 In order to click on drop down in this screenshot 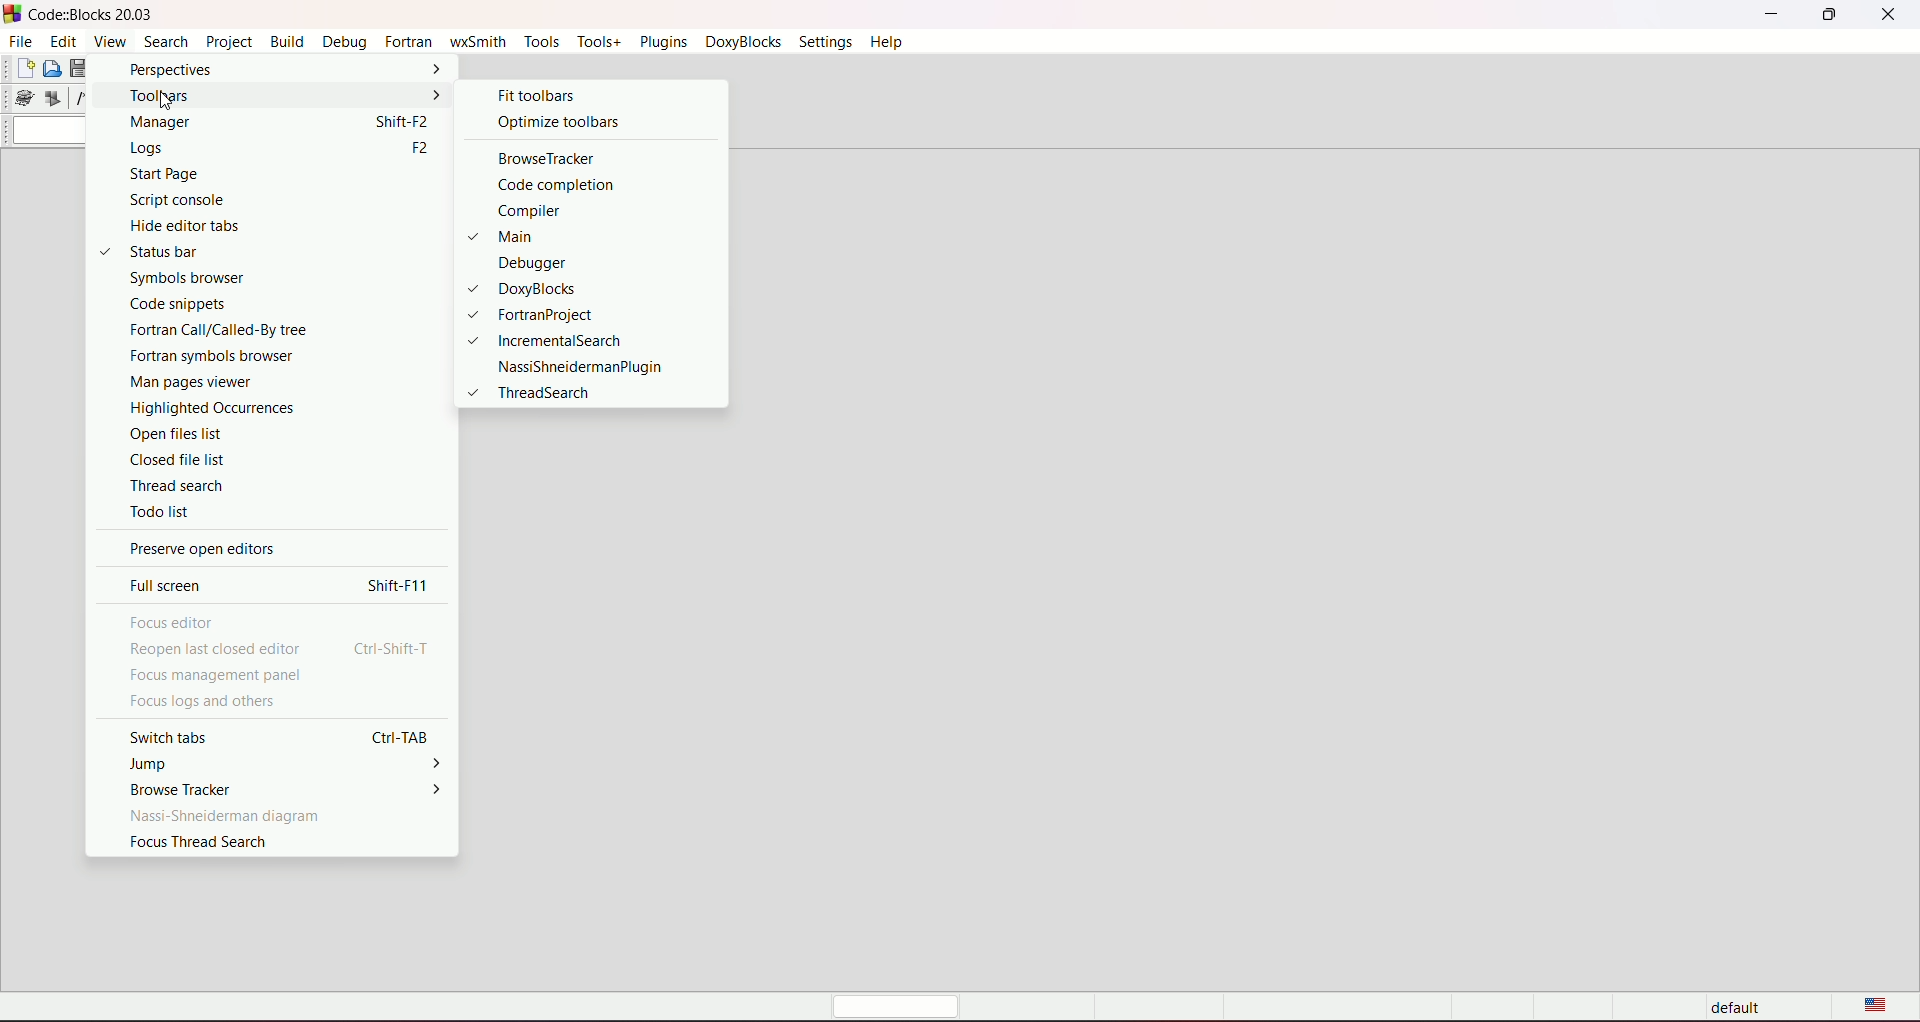, I will do `click(47, 131)`.